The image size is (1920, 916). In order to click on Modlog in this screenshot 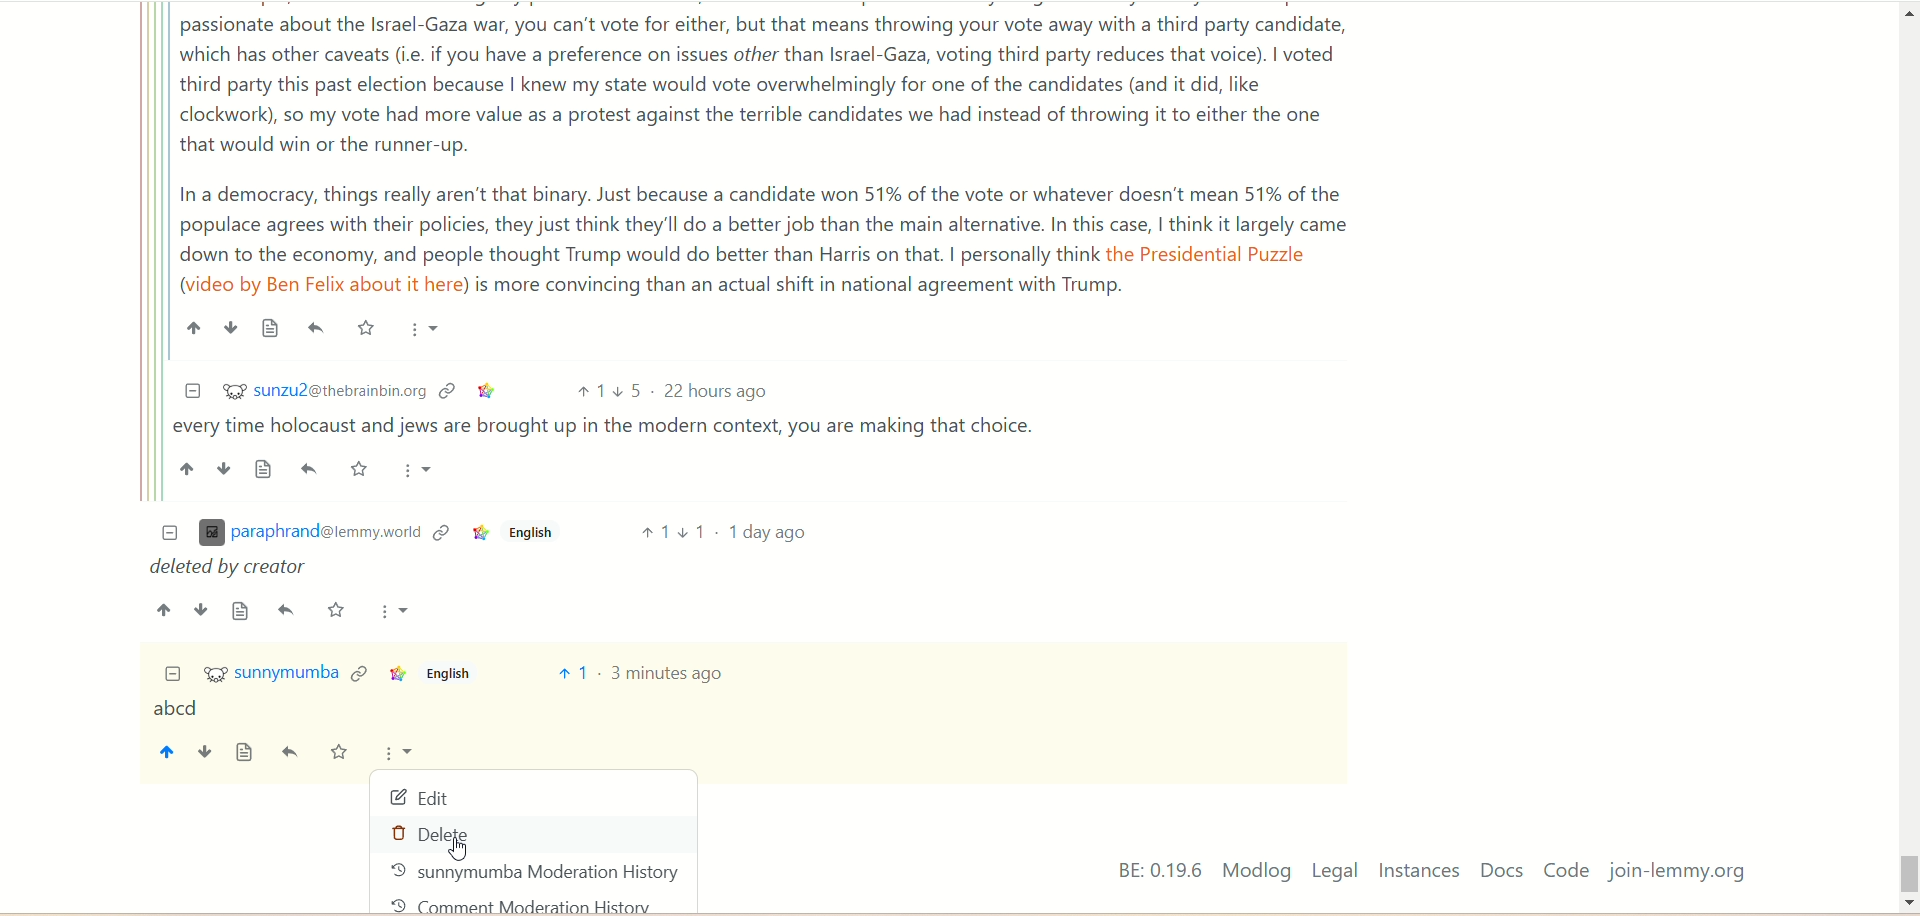, I will do `click(1256, 870)`.